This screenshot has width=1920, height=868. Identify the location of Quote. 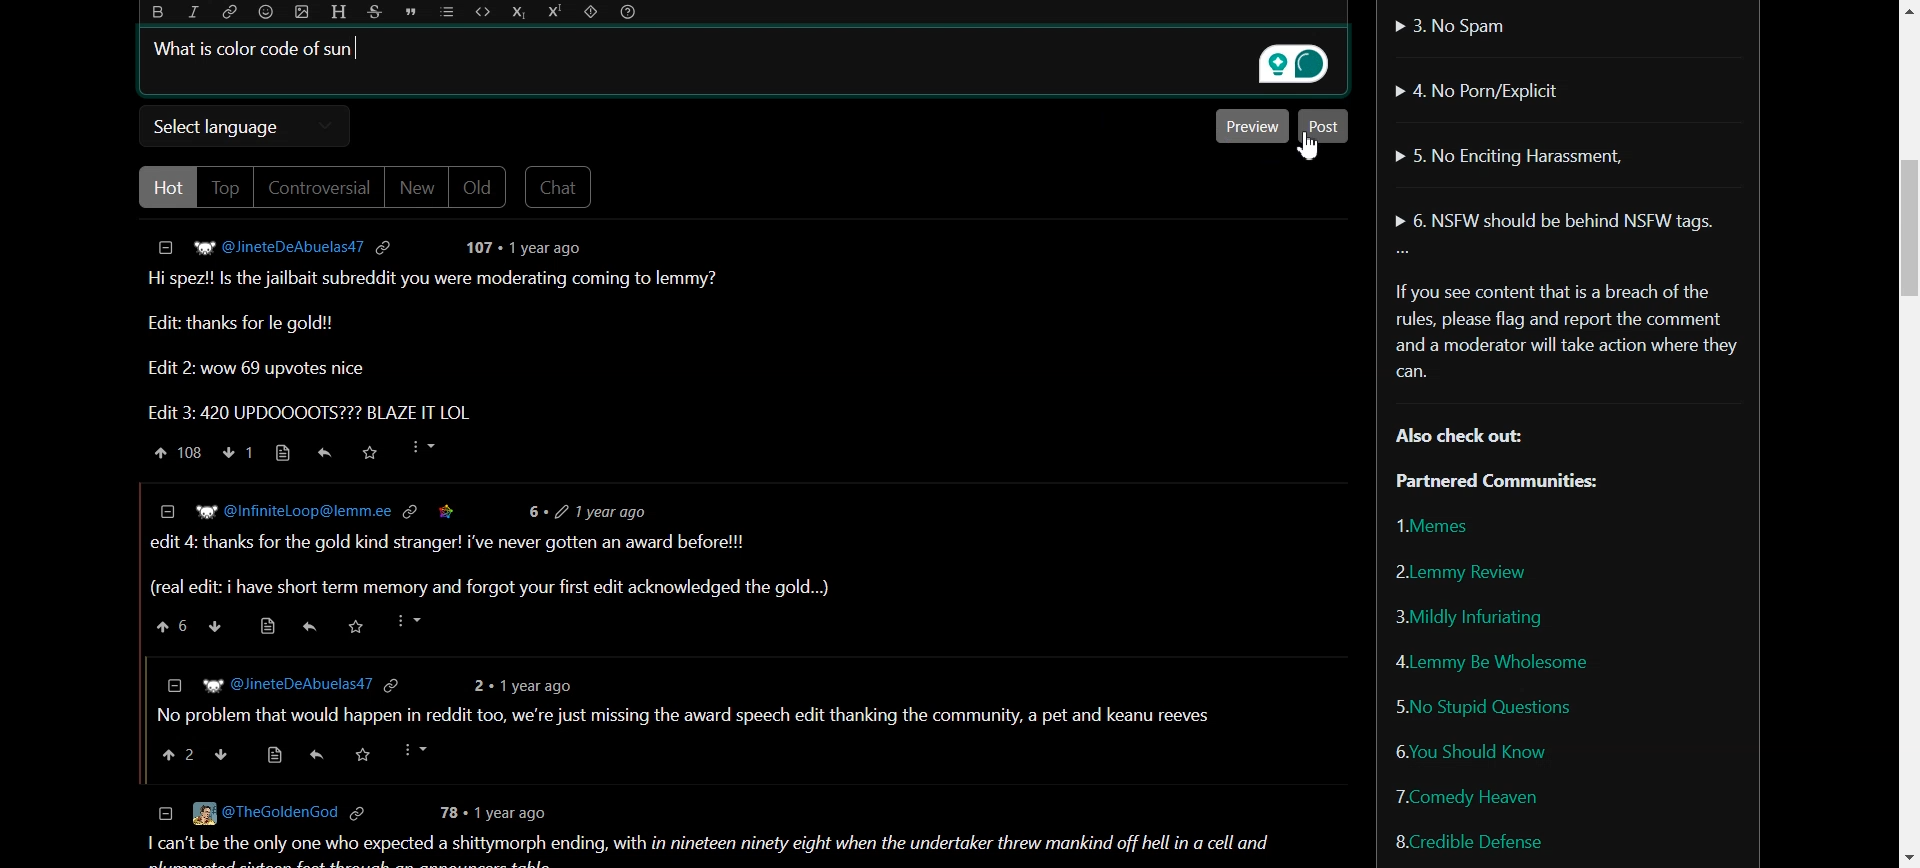
(413, 12).